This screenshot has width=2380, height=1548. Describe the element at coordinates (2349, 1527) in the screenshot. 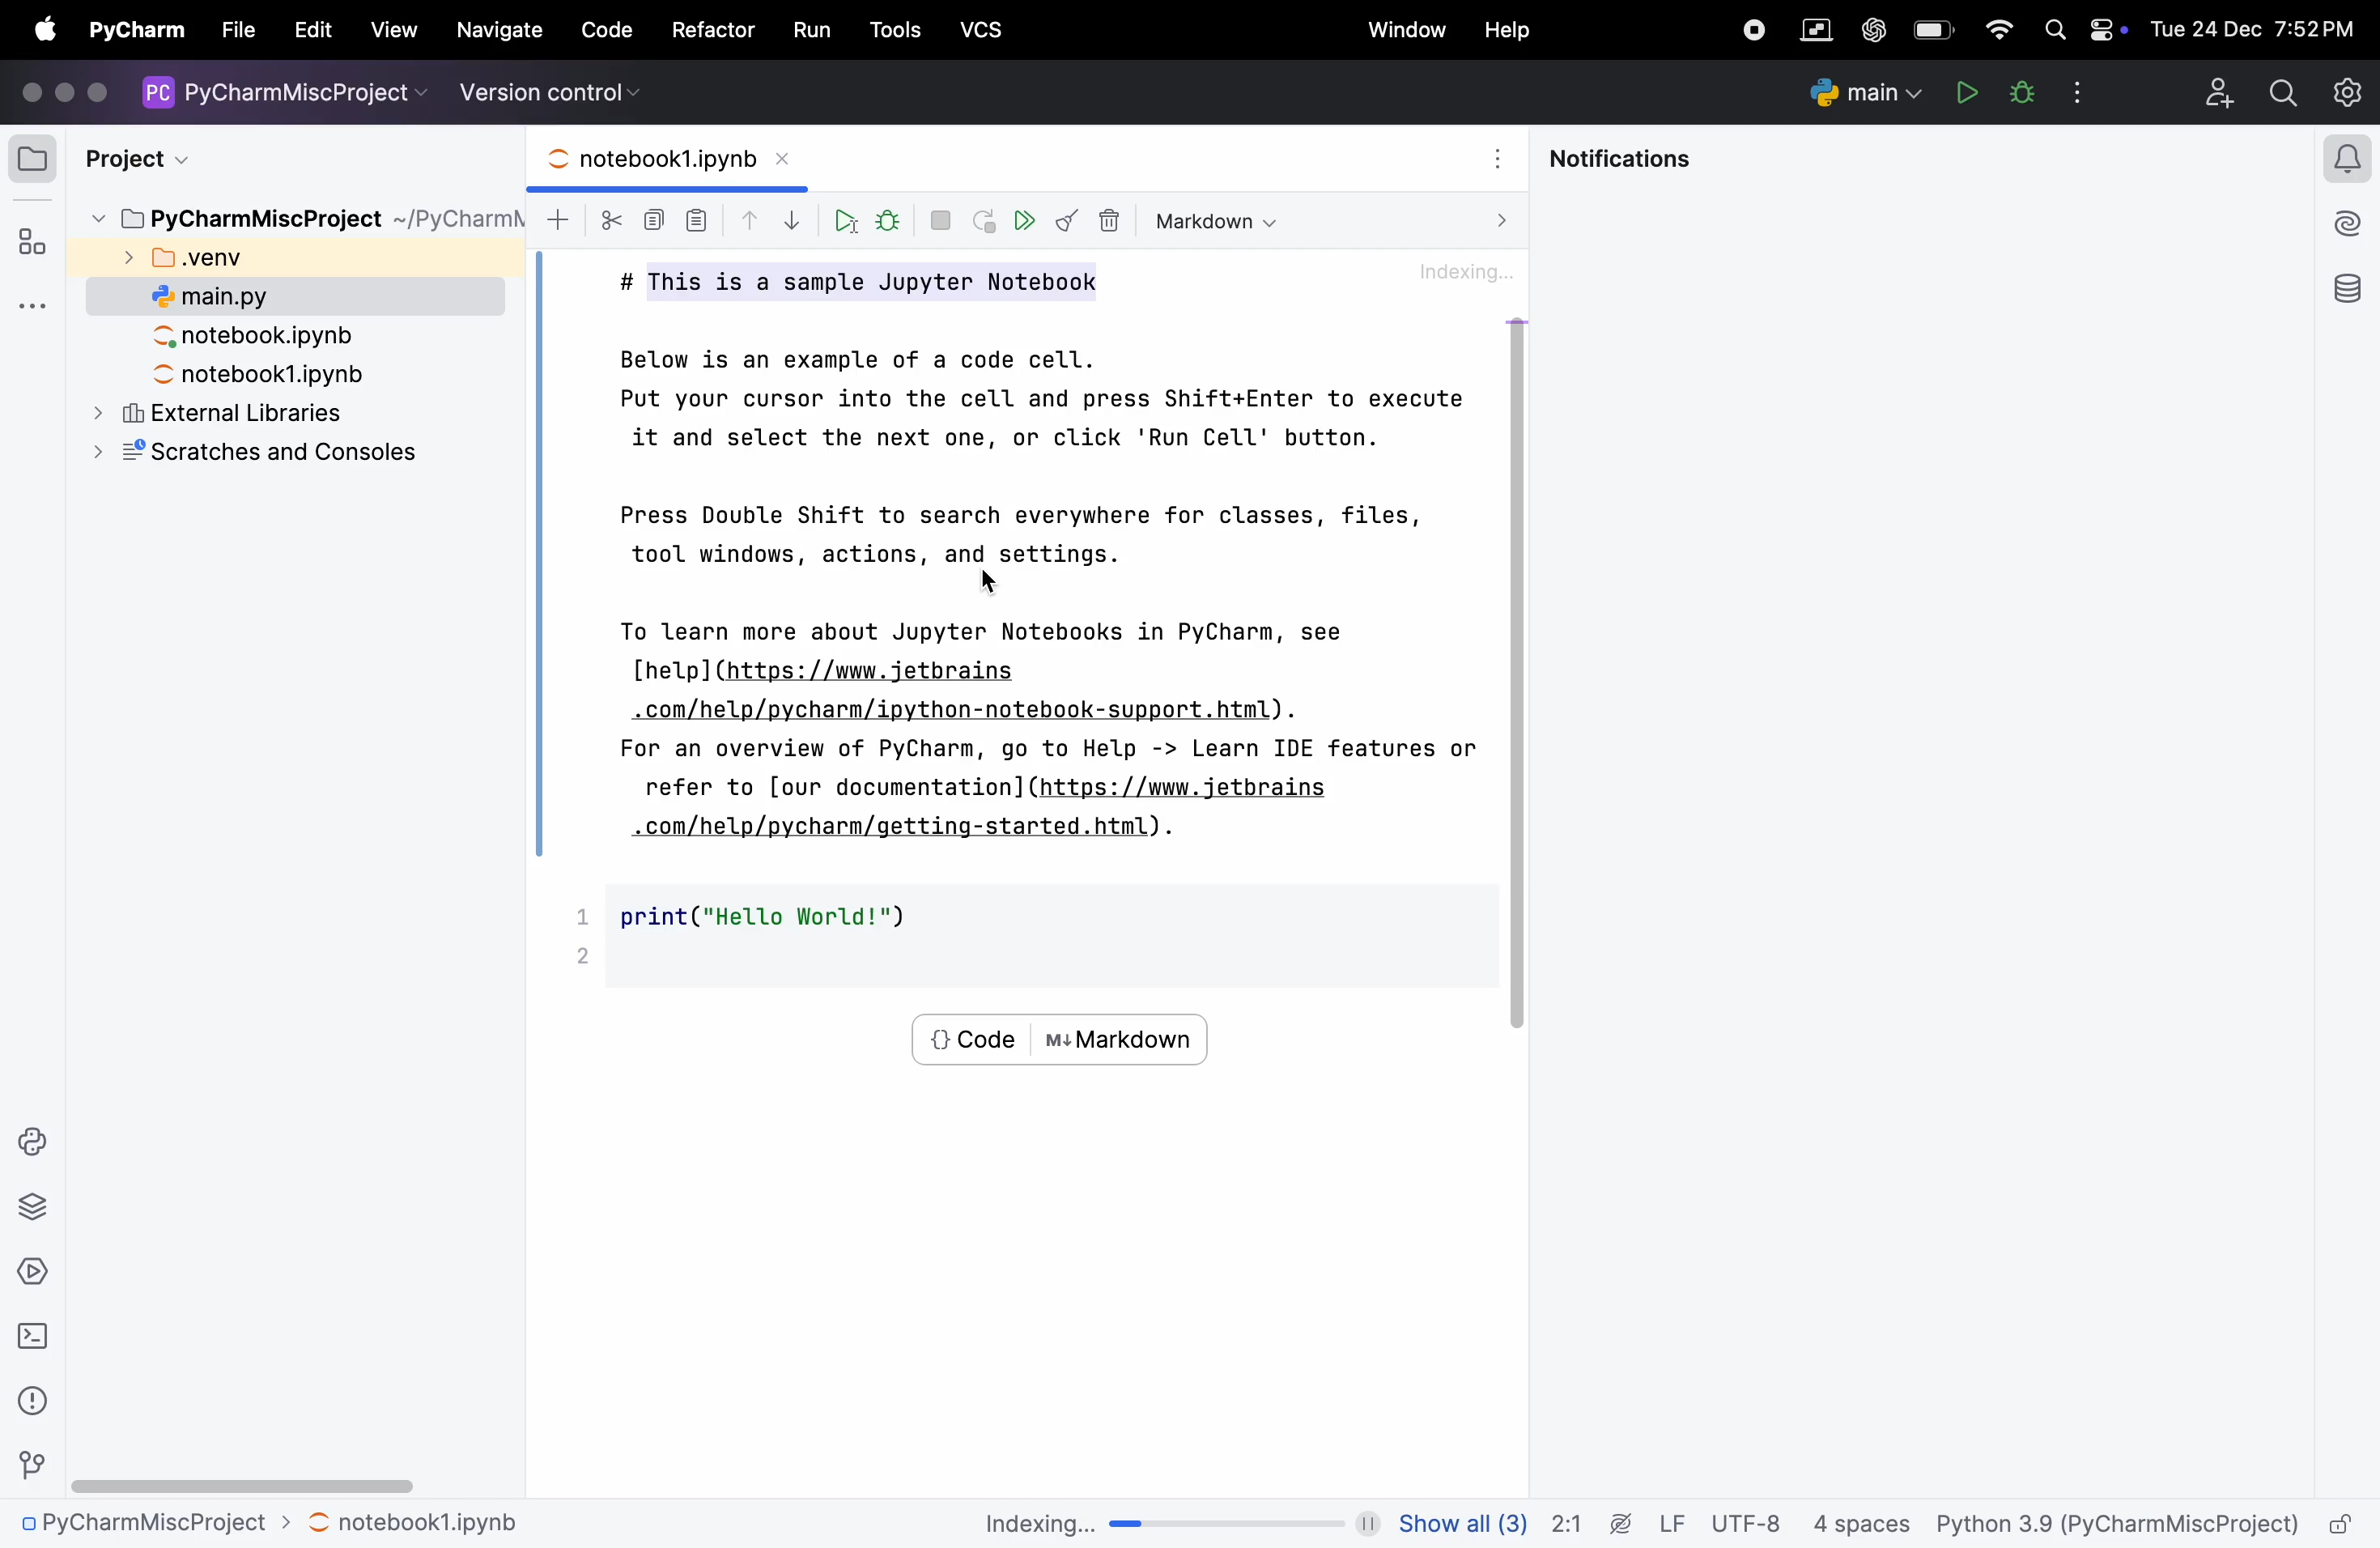

I see `lock` at that location.